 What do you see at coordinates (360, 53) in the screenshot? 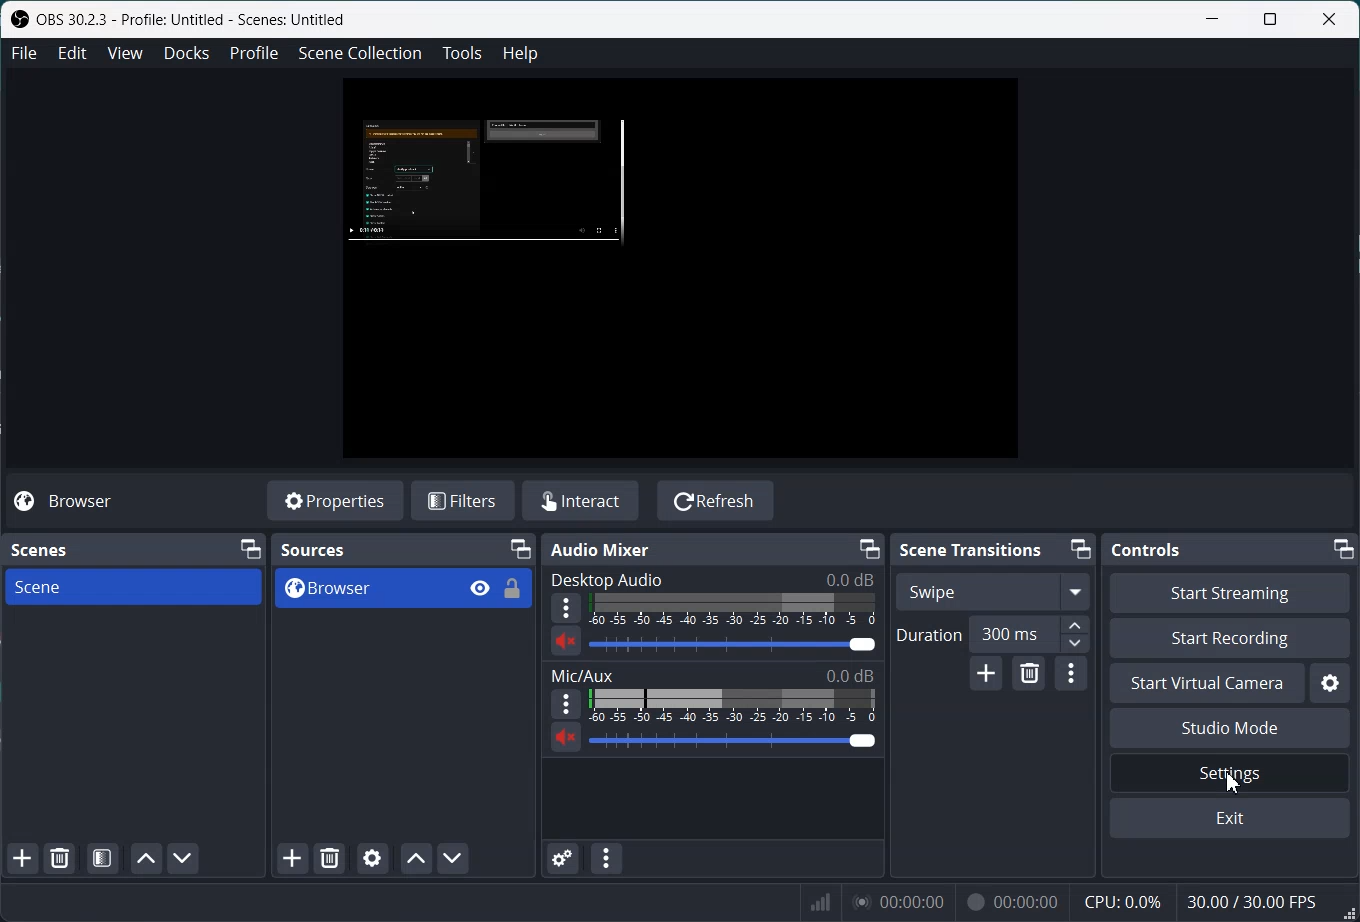
I see `Scene Collection` at bounding box center [360, 53].